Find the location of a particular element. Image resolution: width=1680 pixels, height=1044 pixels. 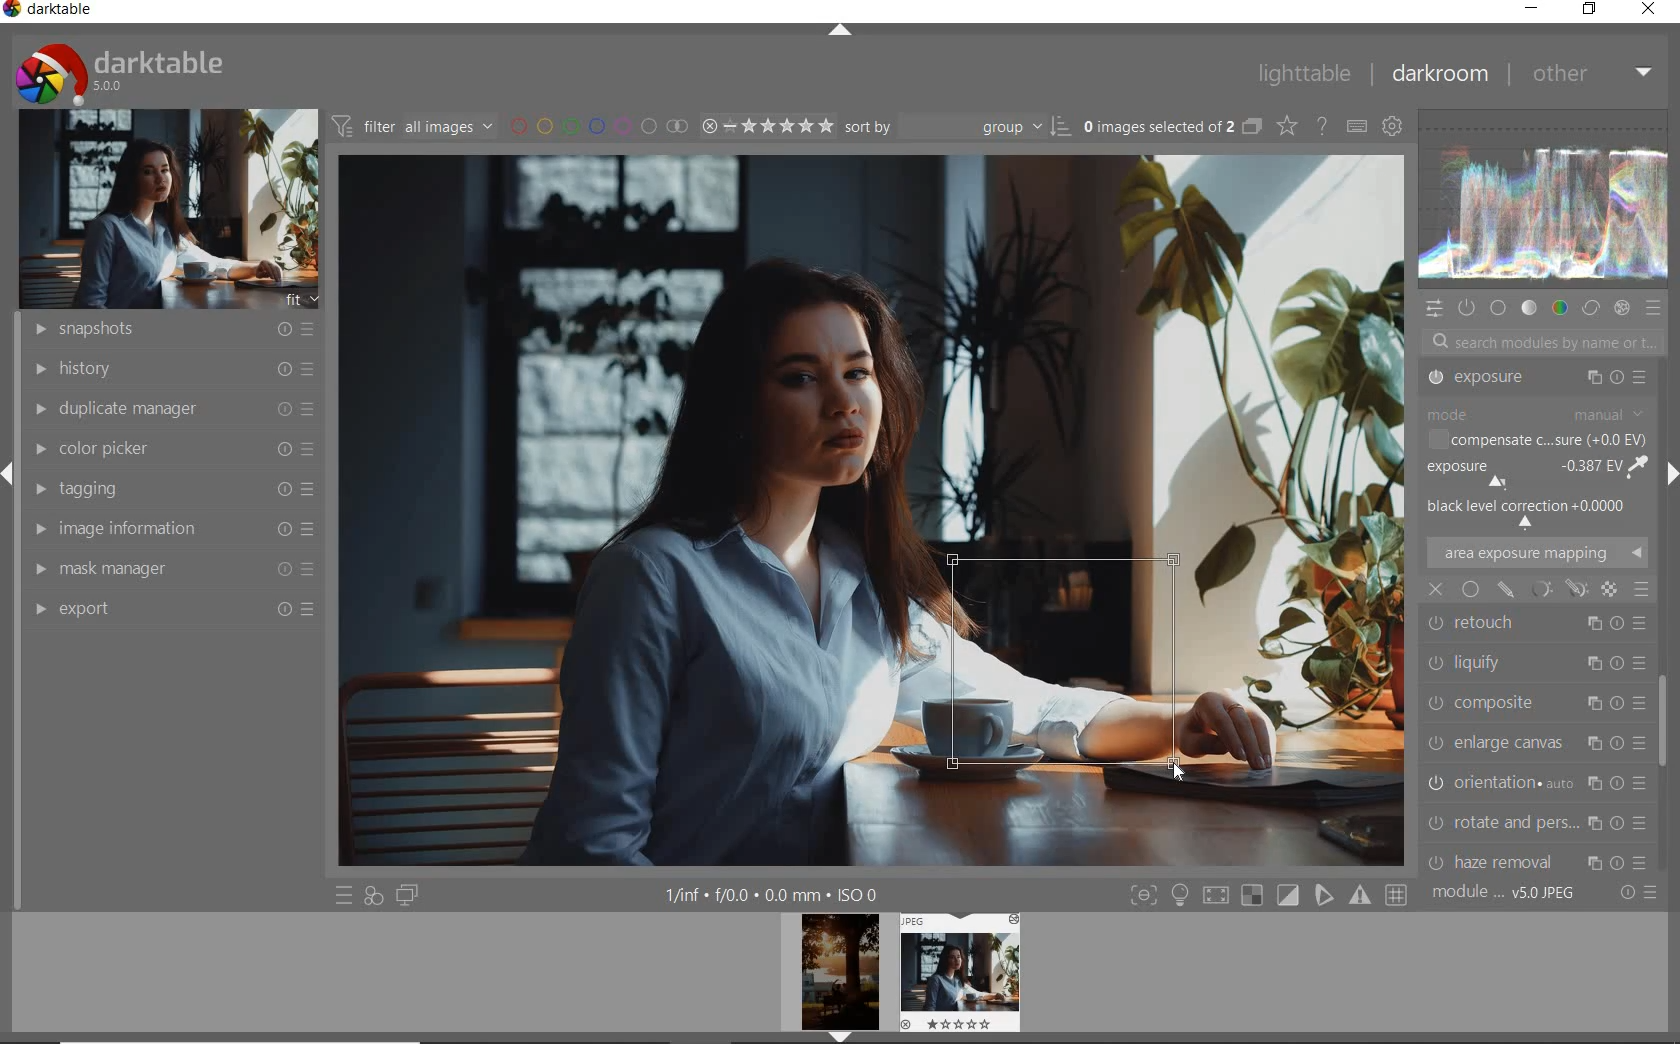

DEFINE KEYBOARD SHORTCUT is located at coordinates (1358, 128).